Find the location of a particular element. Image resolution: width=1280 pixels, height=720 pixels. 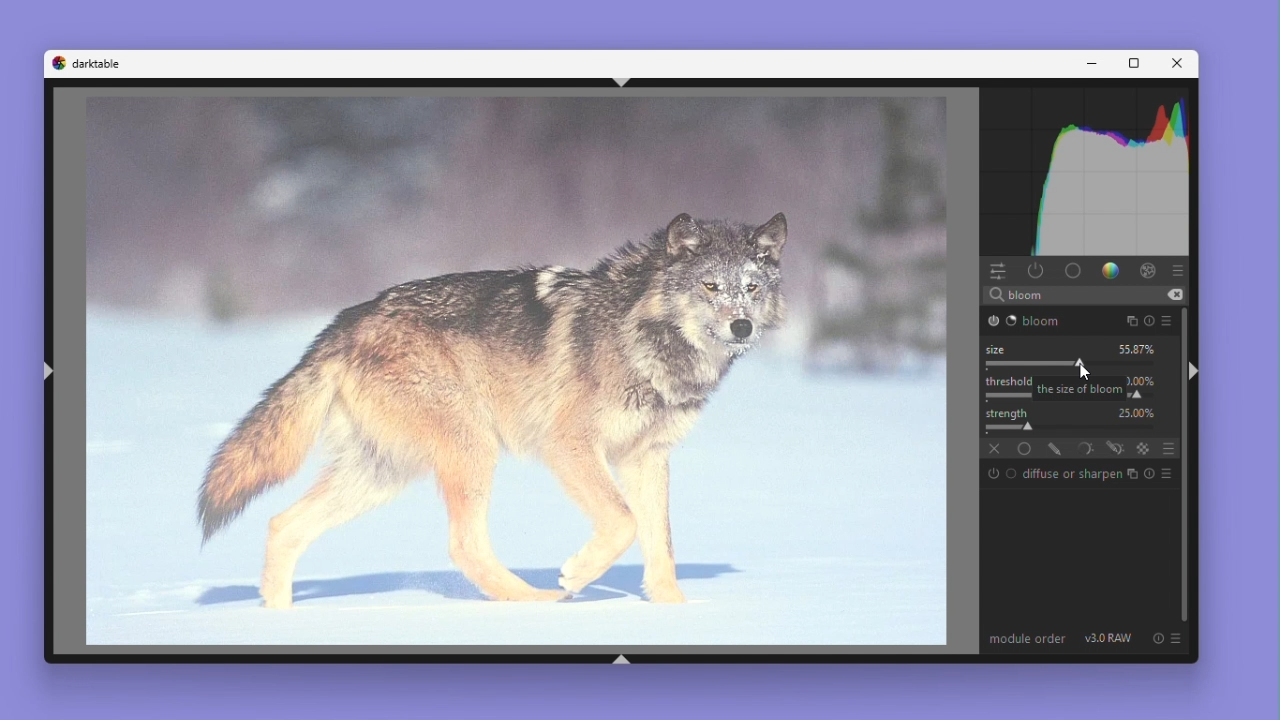

Close is located at coordinates (1173, 63).